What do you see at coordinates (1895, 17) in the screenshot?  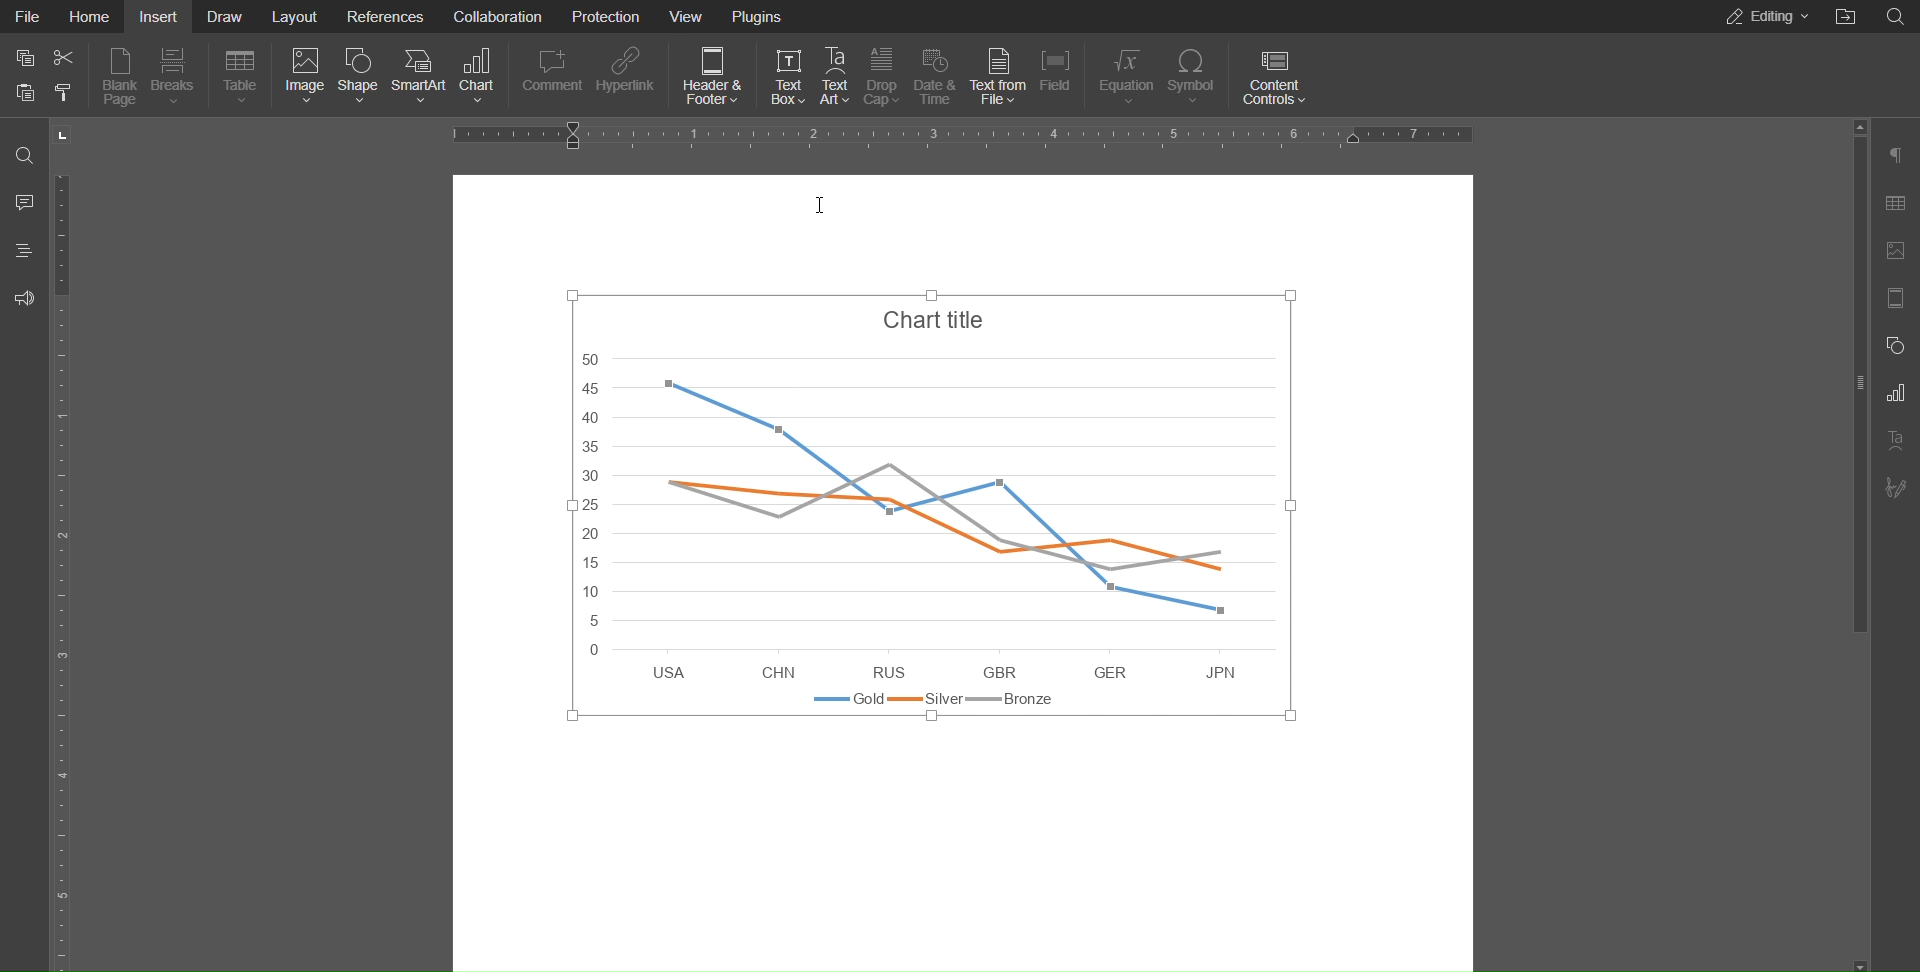 I see `Search` at bounding box center [1895, 17].